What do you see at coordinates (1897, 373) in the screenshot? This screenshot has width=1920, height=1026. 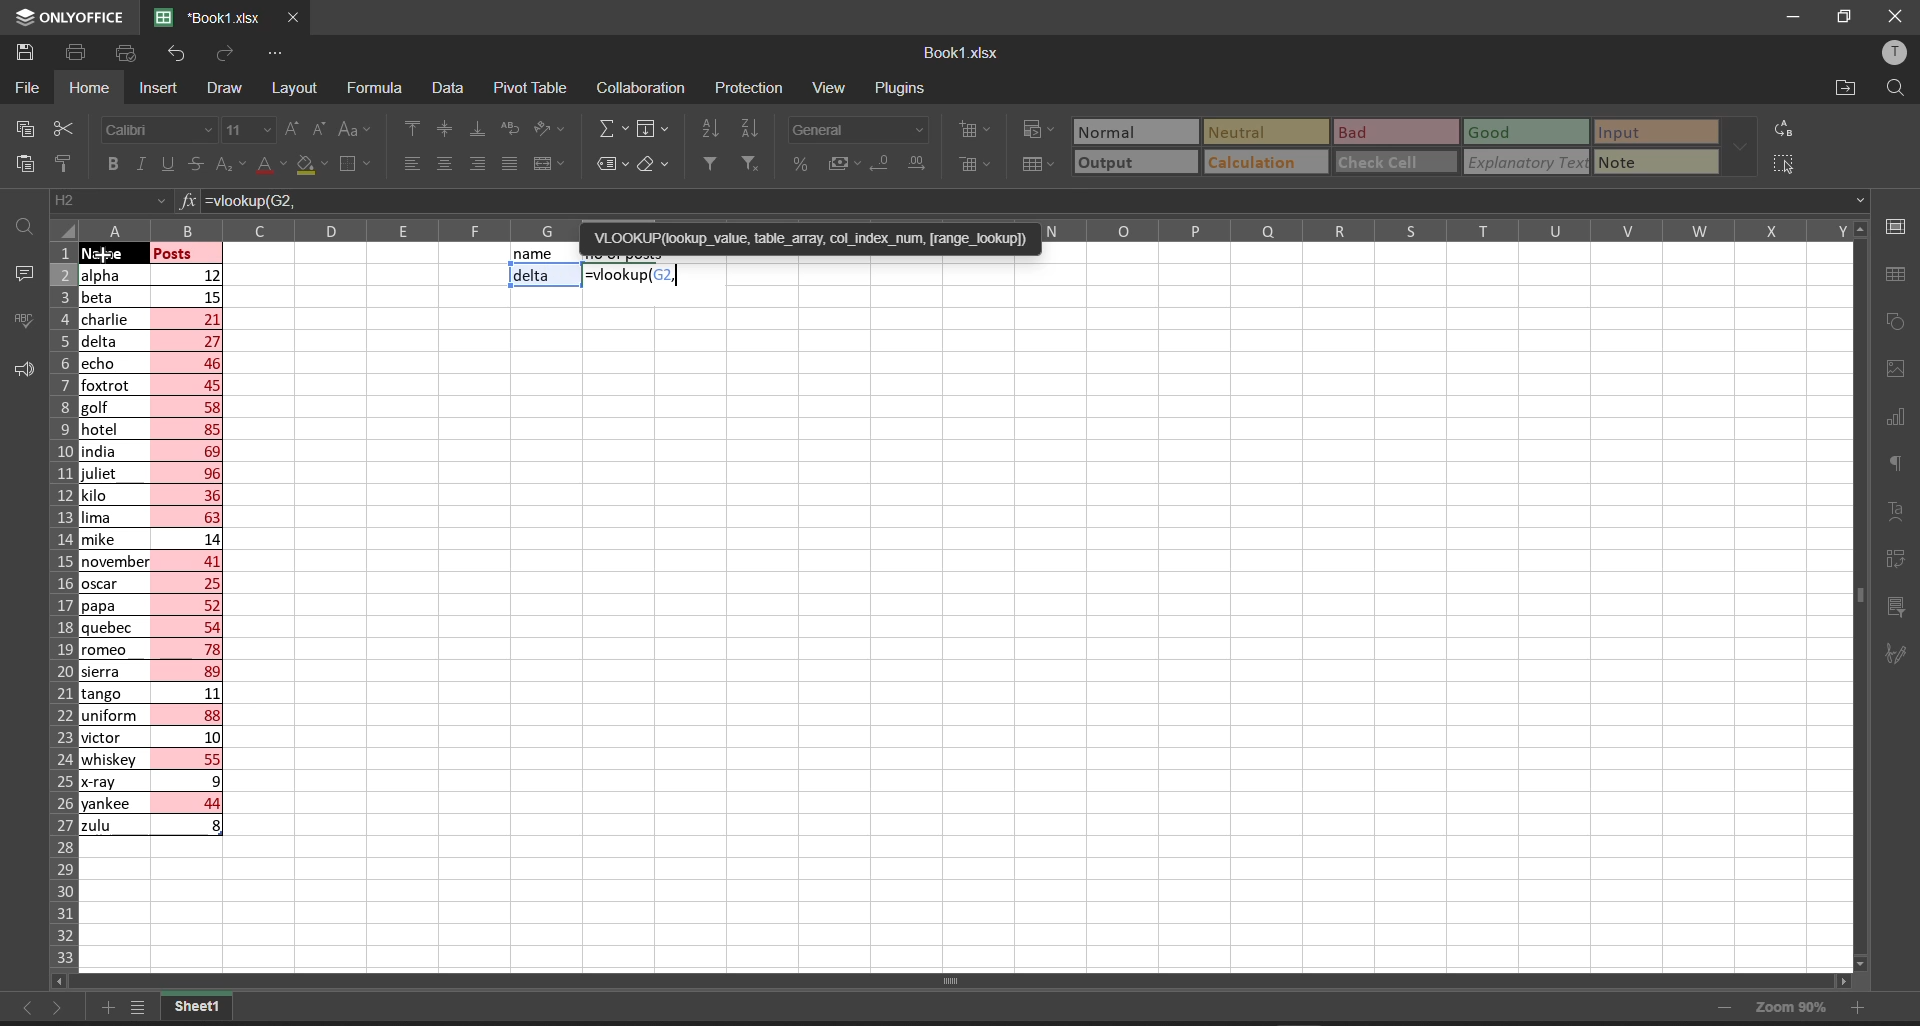 I see `image settings` at bounding box center [1897, 373].